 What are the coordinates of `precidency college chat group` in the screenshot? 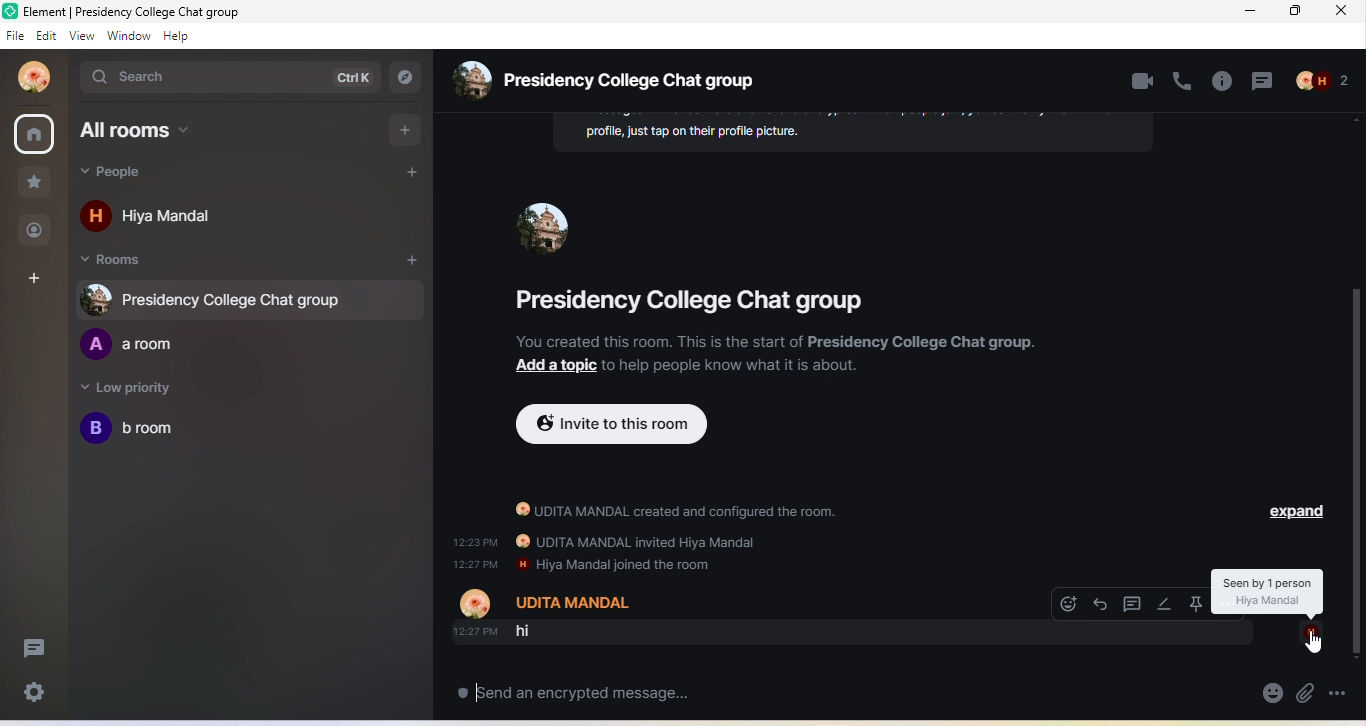 It's located at (621, 78).